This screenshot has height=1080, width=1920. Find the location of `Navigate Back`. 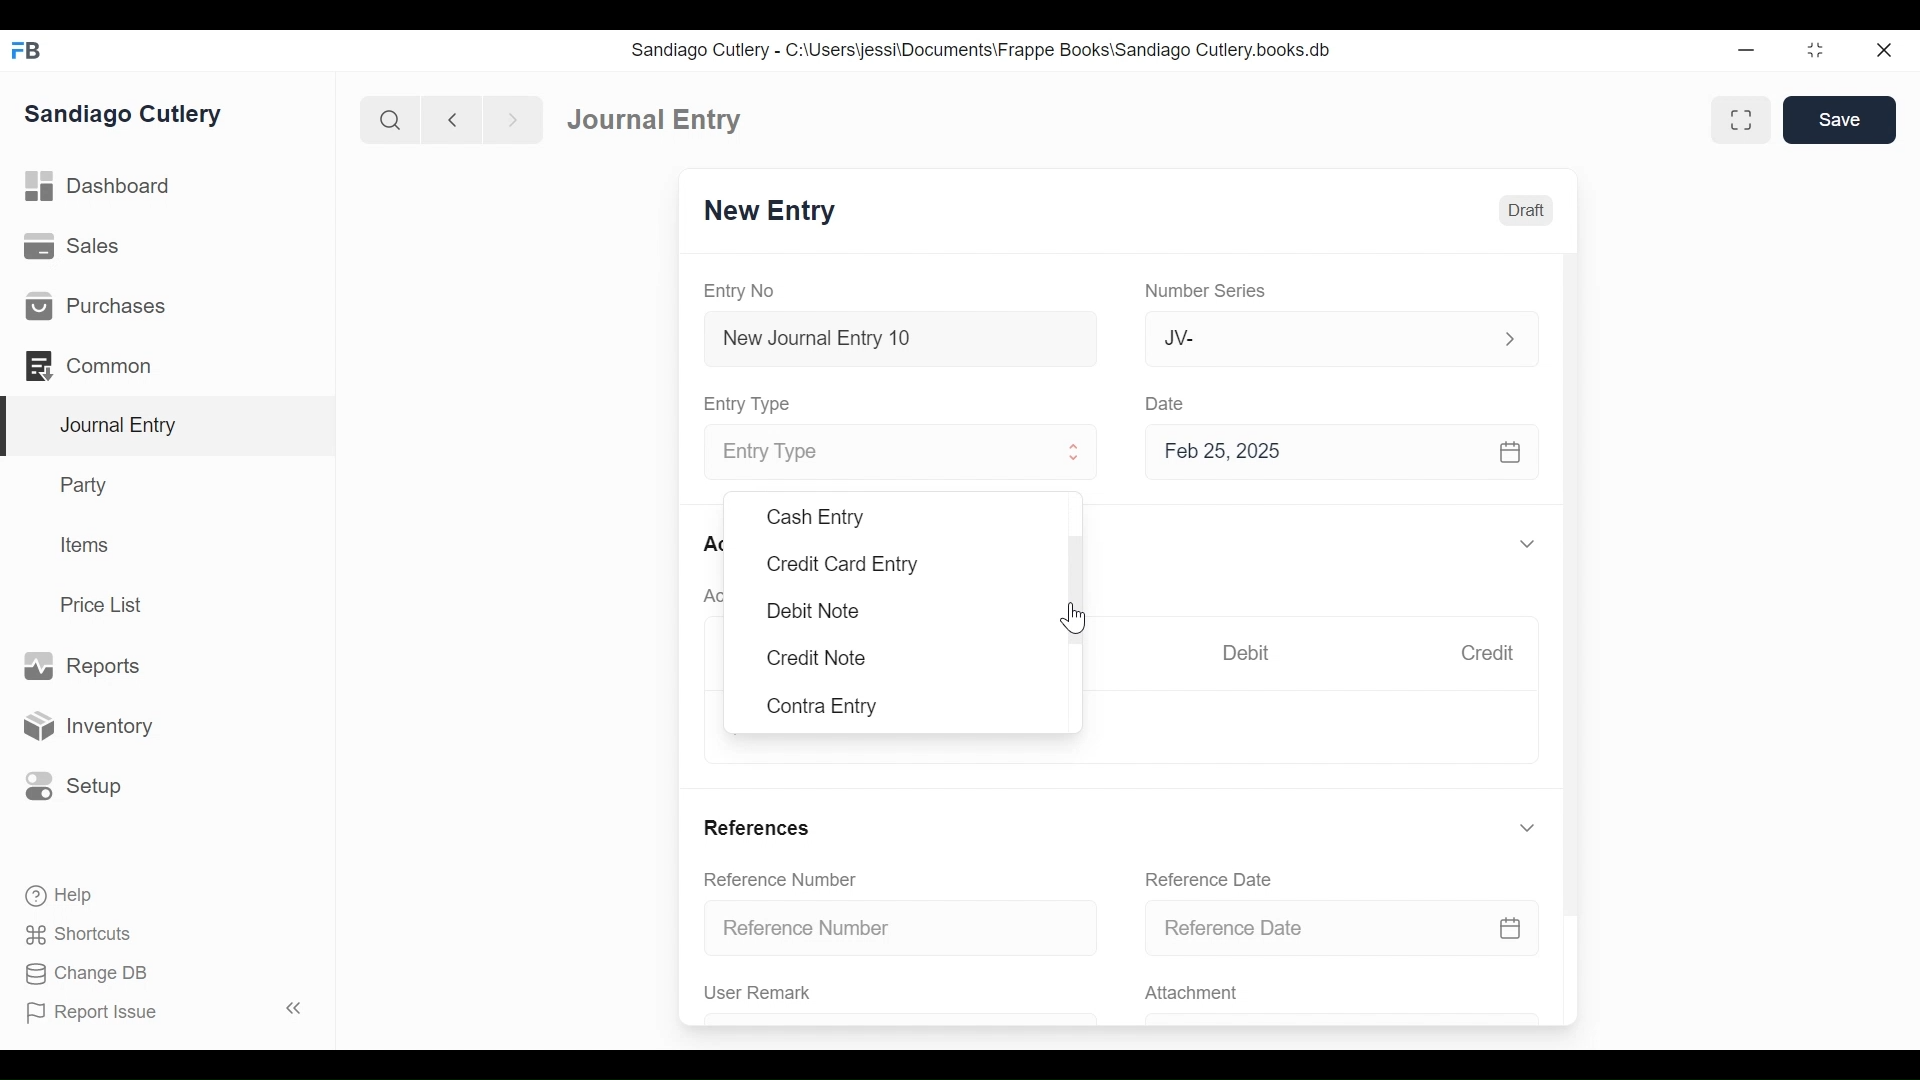

Navigate Back is located at coordinates (453, 120).